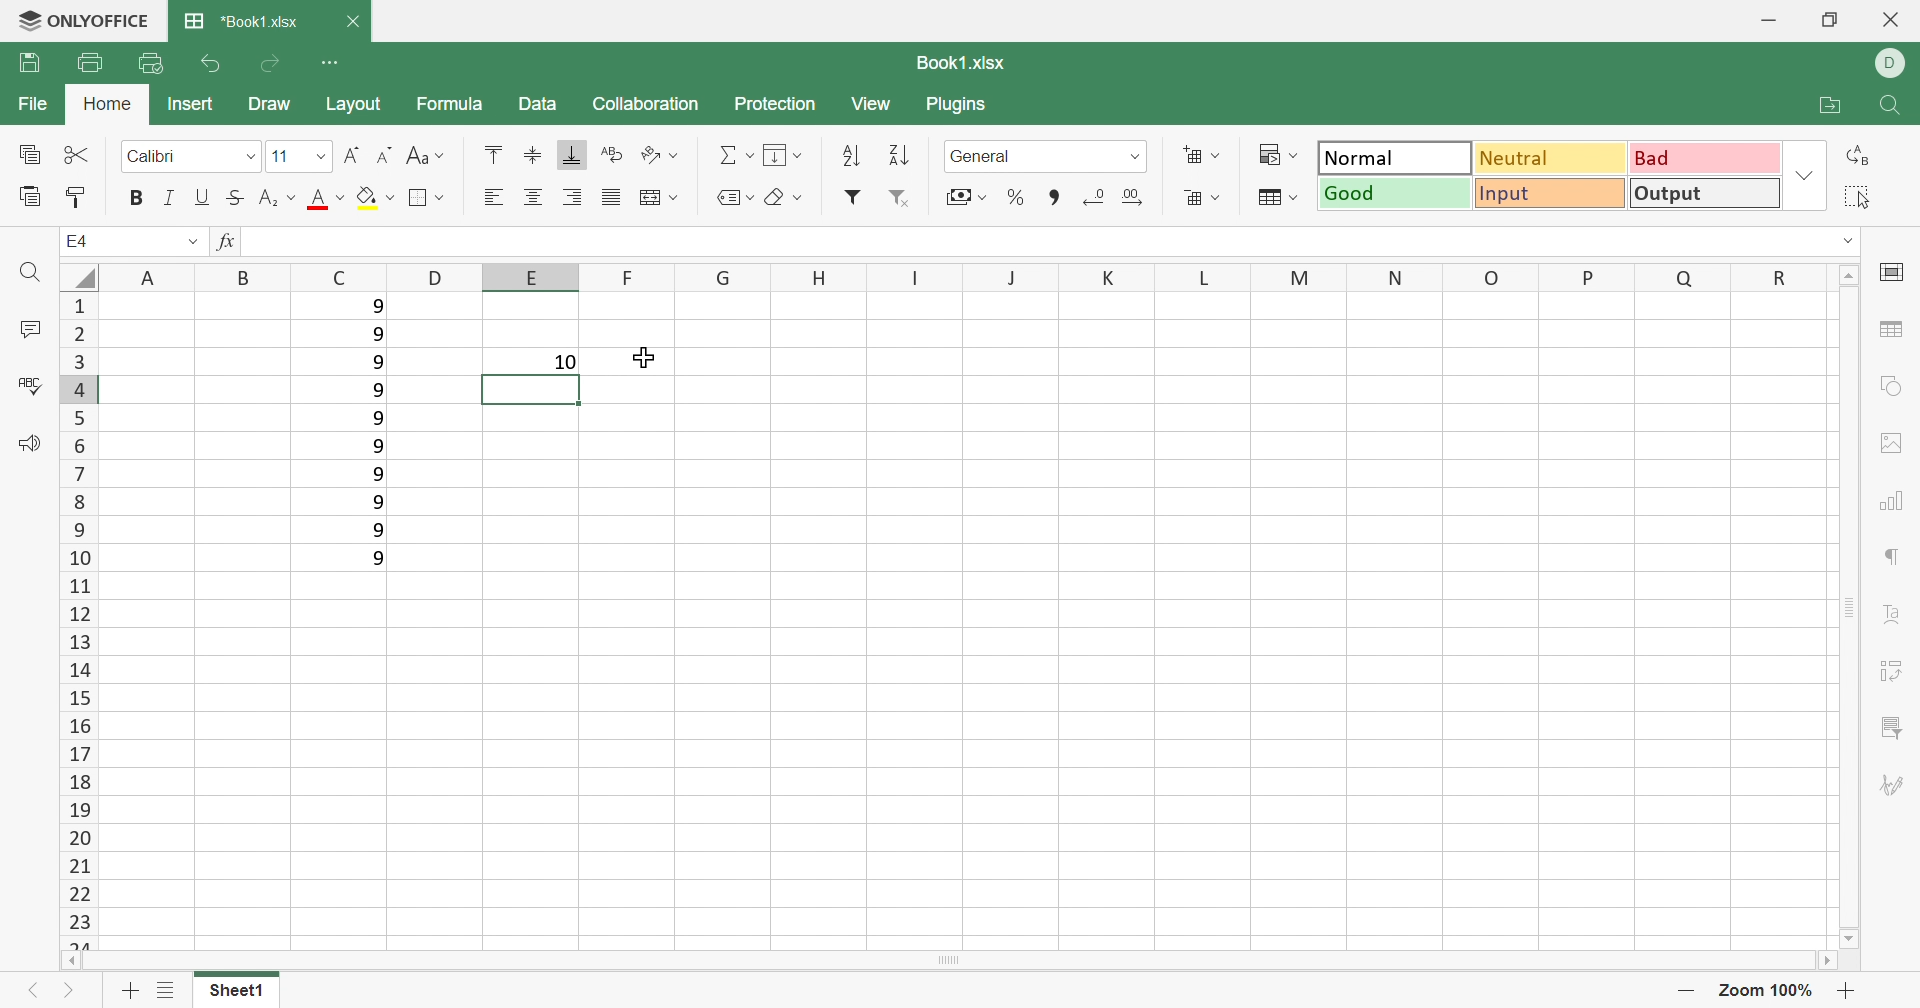  What do you see at coordinates (658, 152) in the screenshot?
I see `Orientation` at bounding box center [658, 152].